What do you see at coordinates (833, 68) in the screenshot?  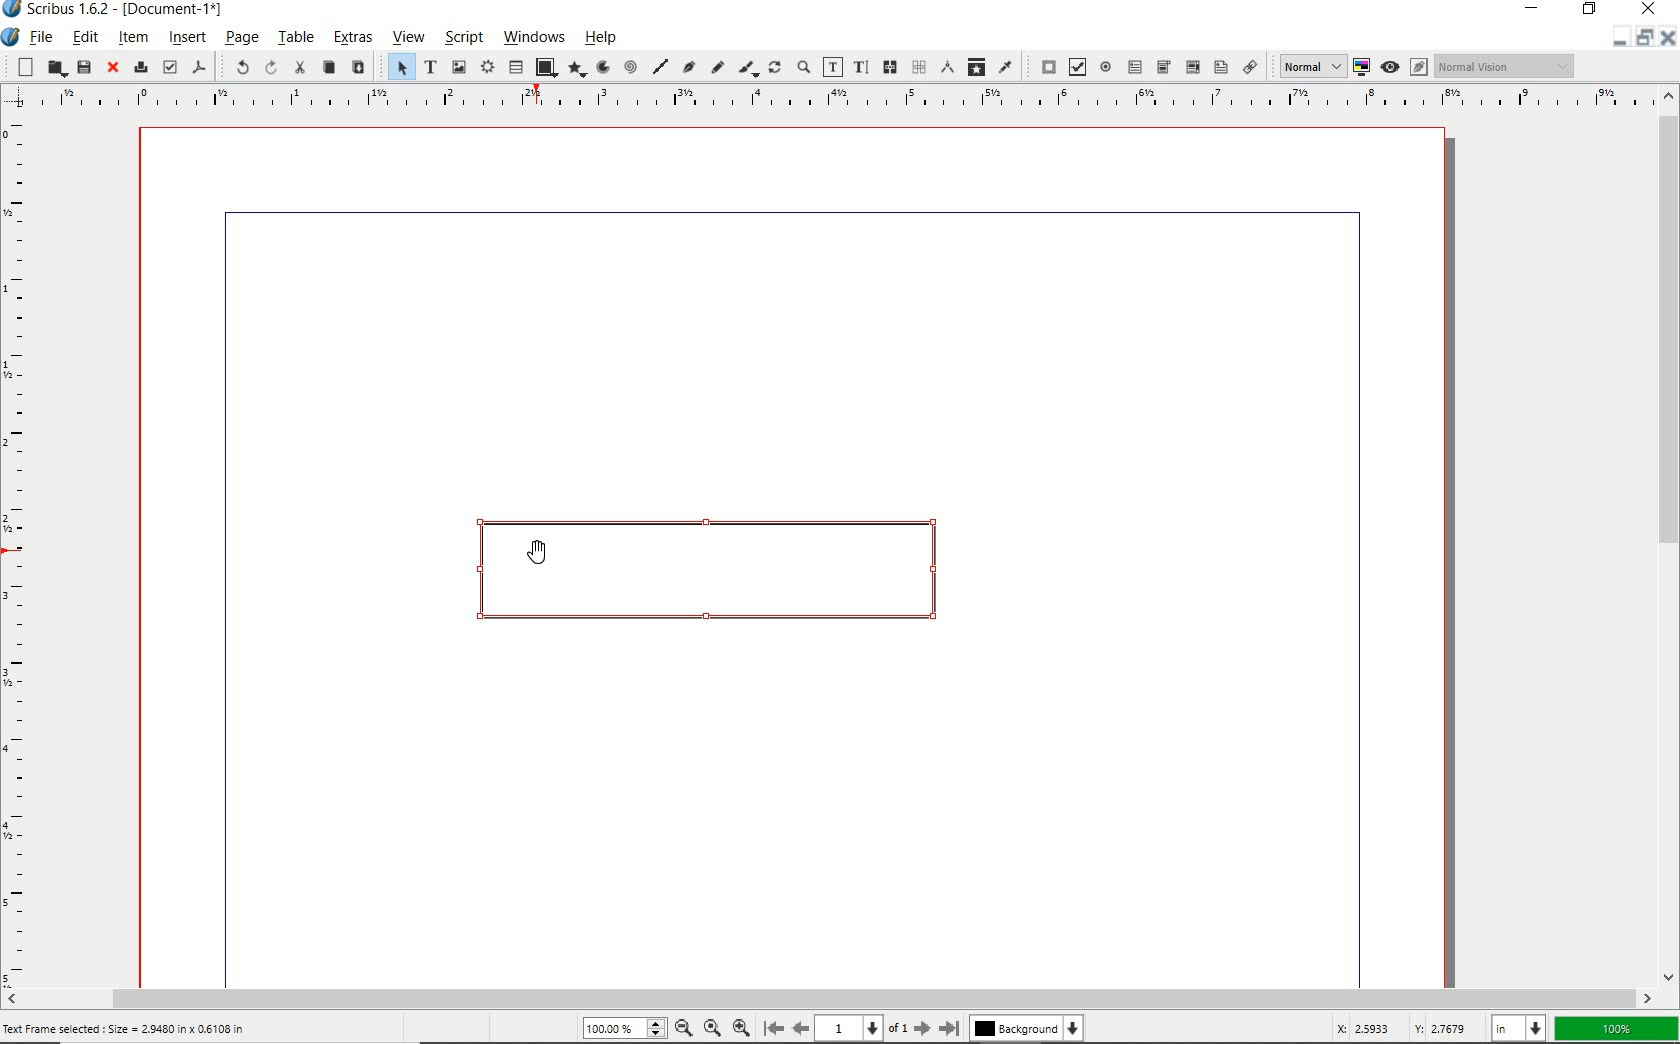 I see `edit contents of frame` at bounding box center [833, 68].